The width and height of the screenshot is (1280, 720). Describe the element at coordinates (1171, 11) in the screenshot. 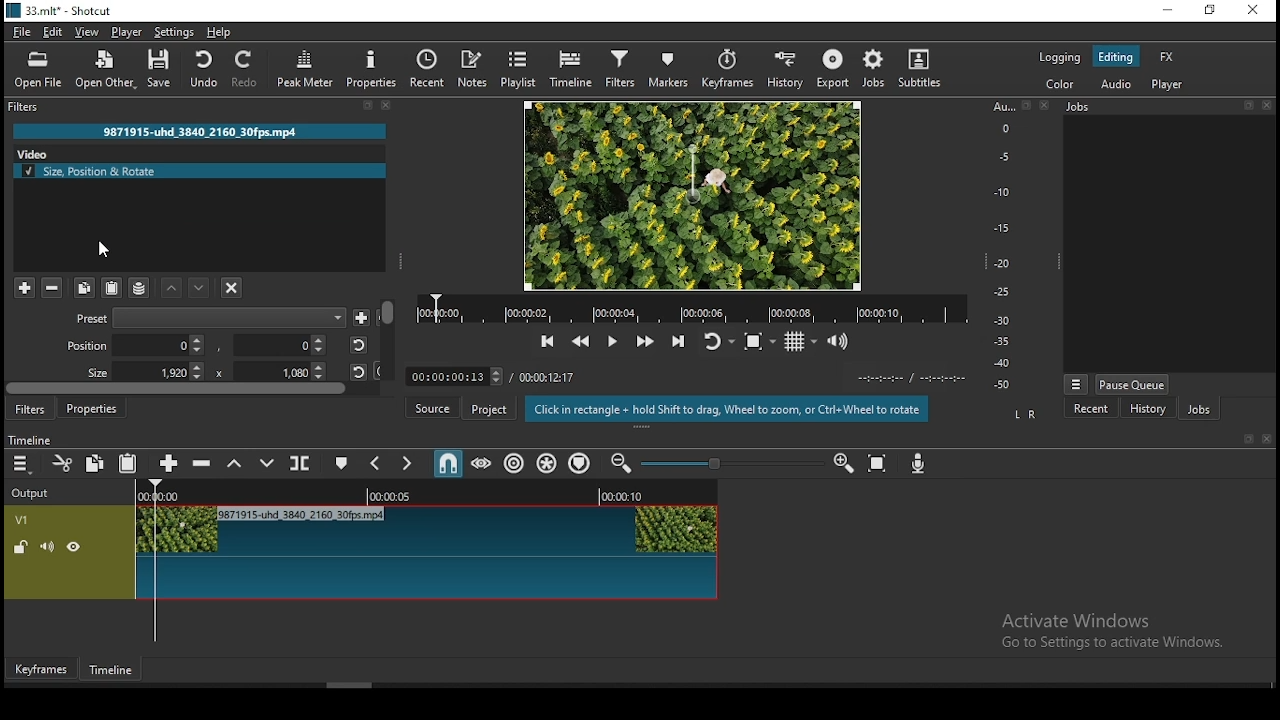

I see `minimize` at that location.